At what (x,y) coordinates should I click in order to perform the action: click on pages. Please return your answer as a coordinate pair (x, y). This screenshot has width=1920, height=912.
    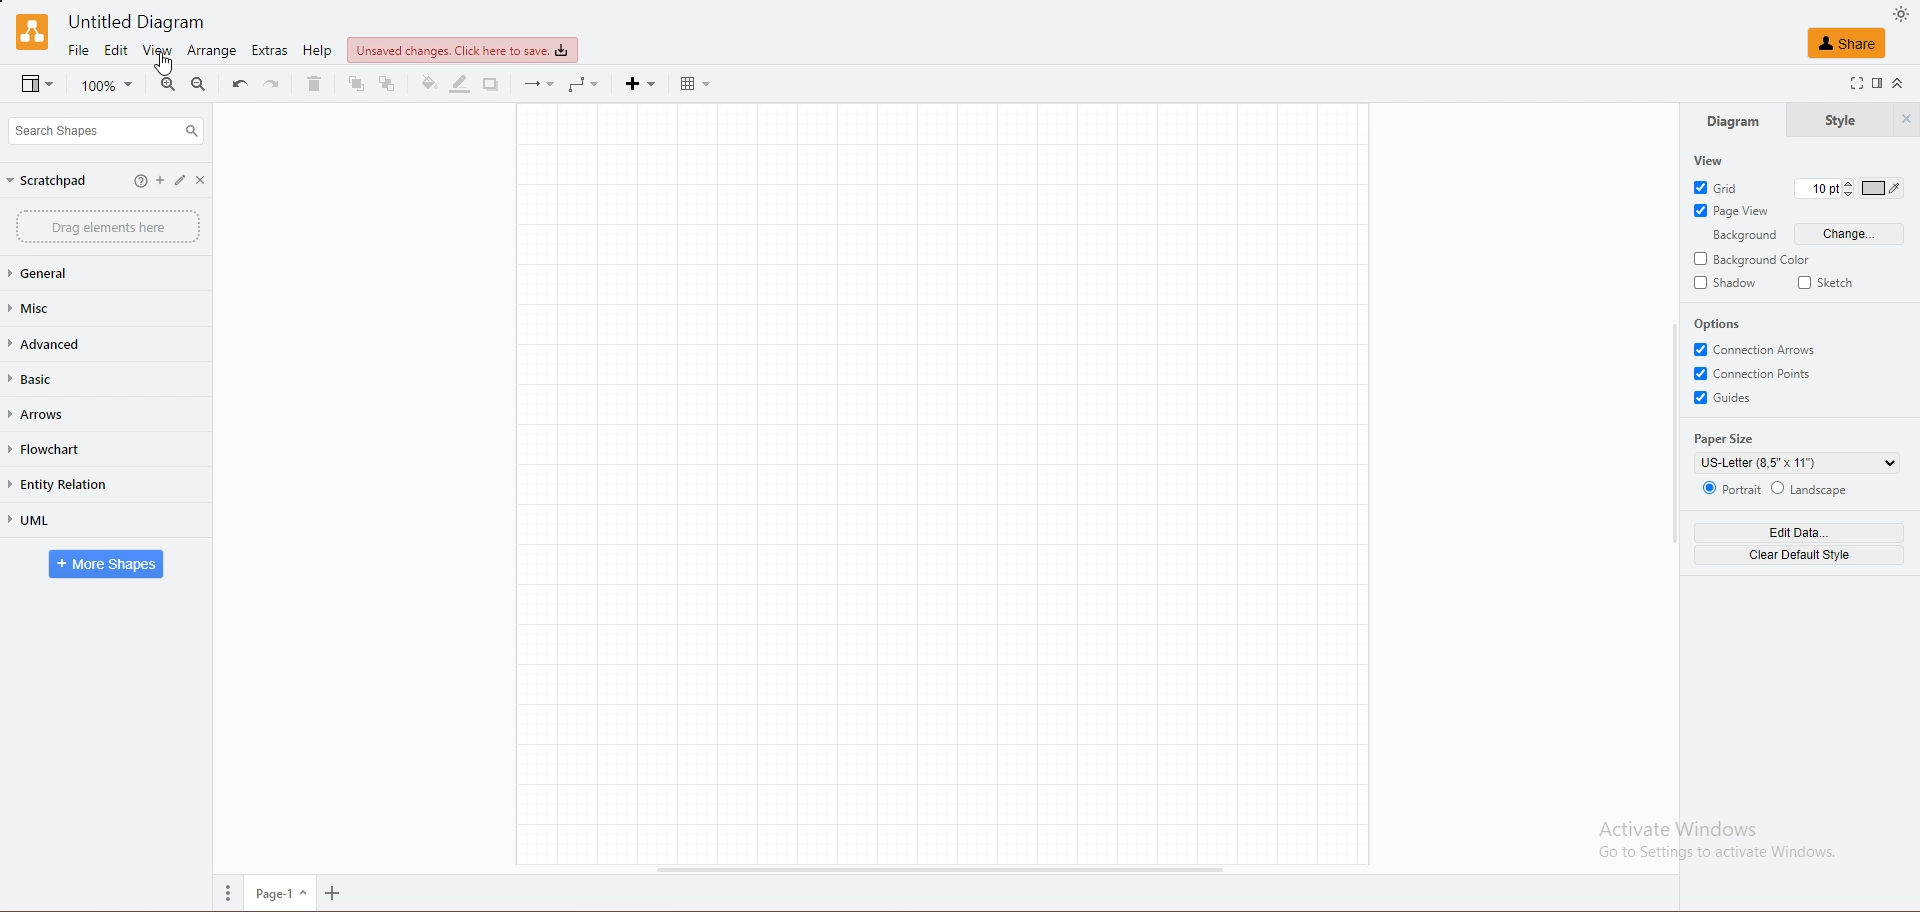
    Looking at the image, I should click on (229, 893).